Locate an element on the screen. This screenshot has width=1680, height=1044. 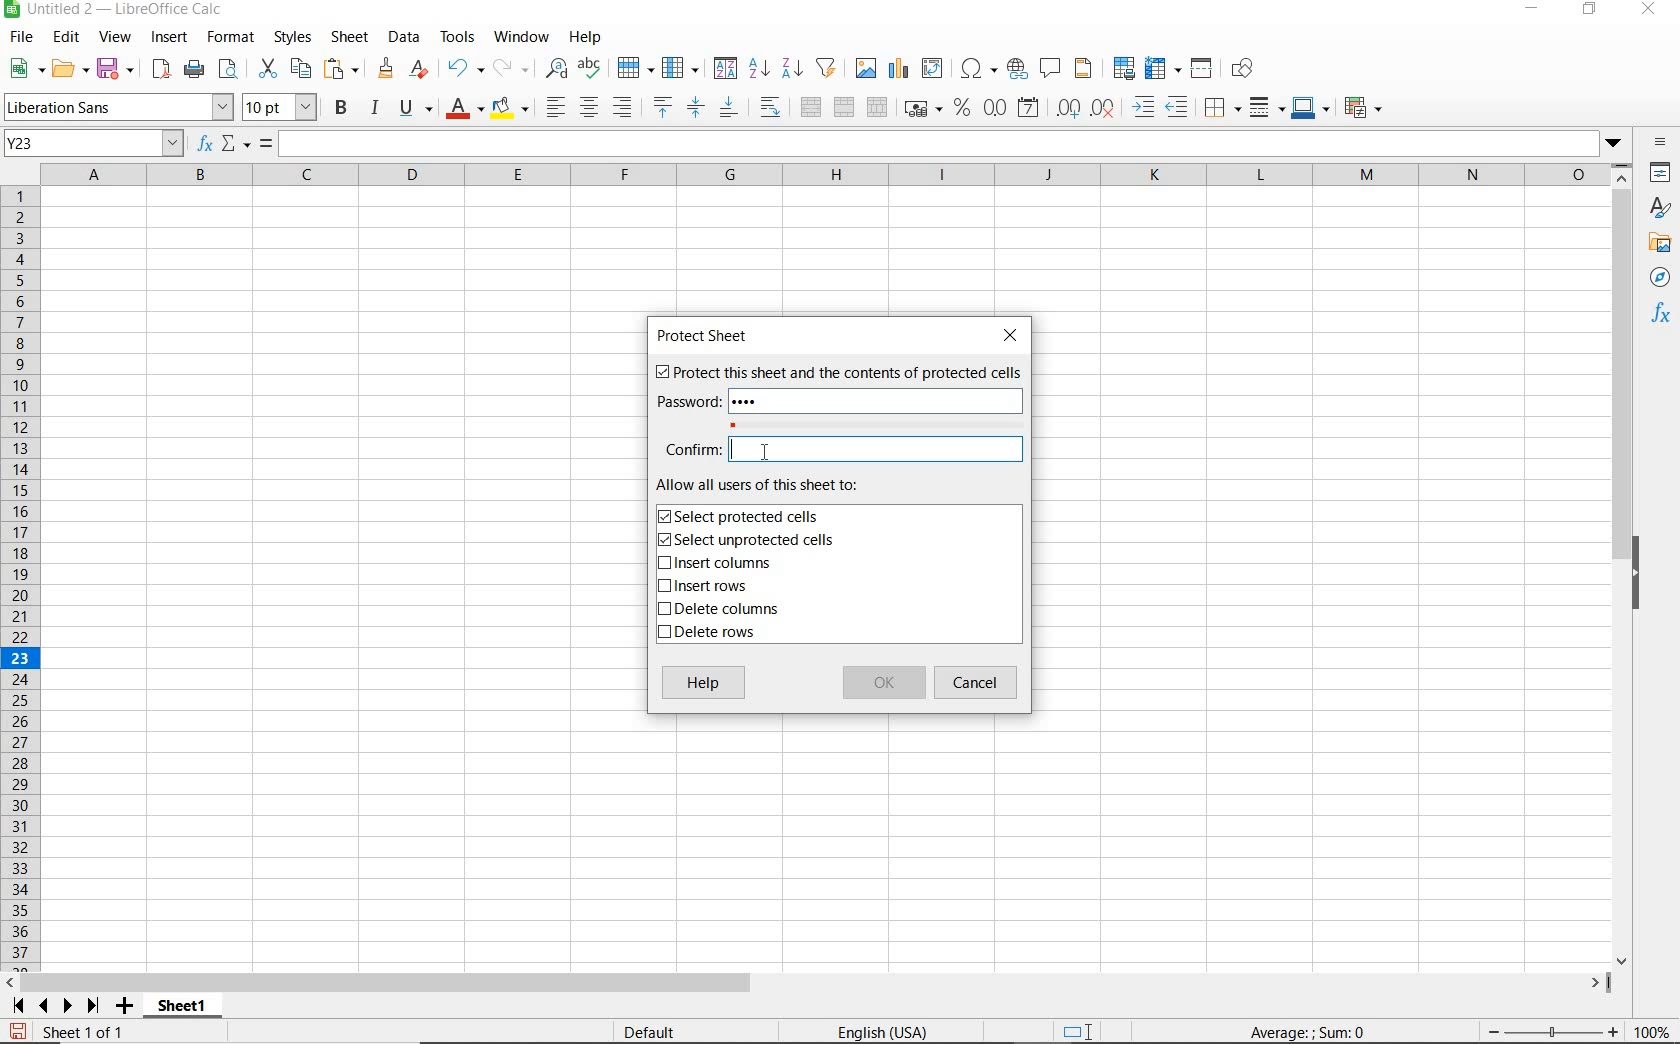
SORT ASCENDING is located at coordinates (760, 69).